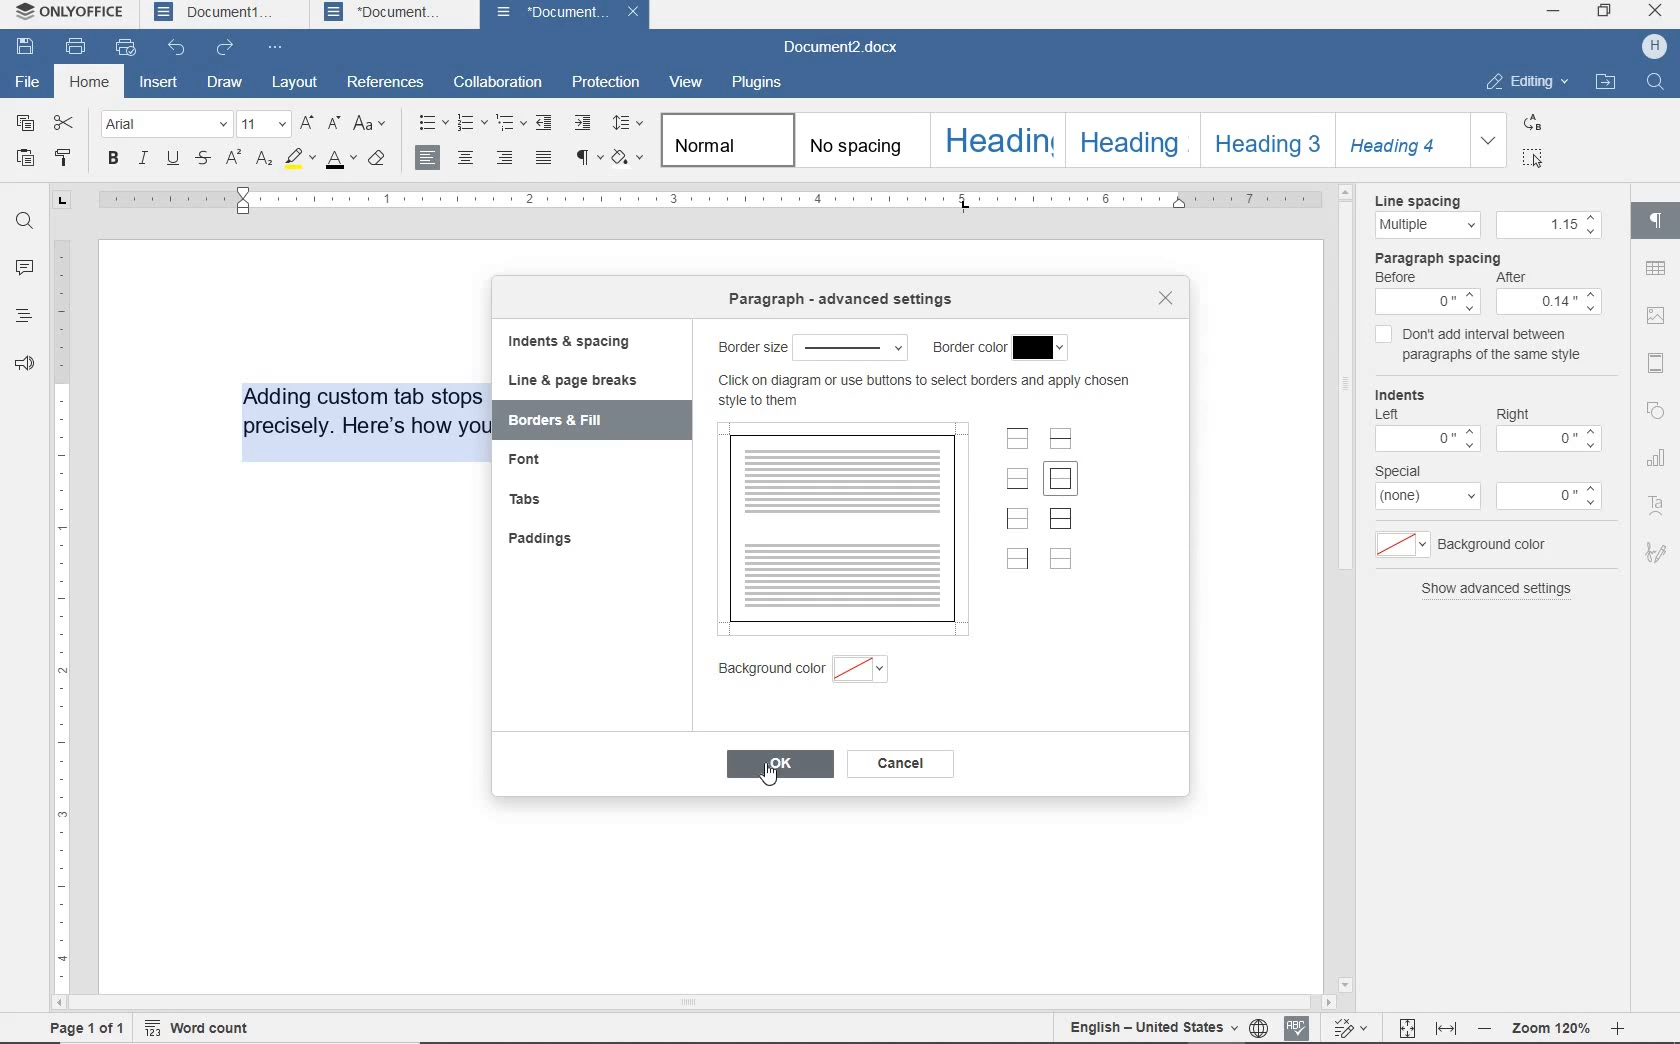 The image size is (1680, 1044). I want to click on collaboration, so click(496, 83).